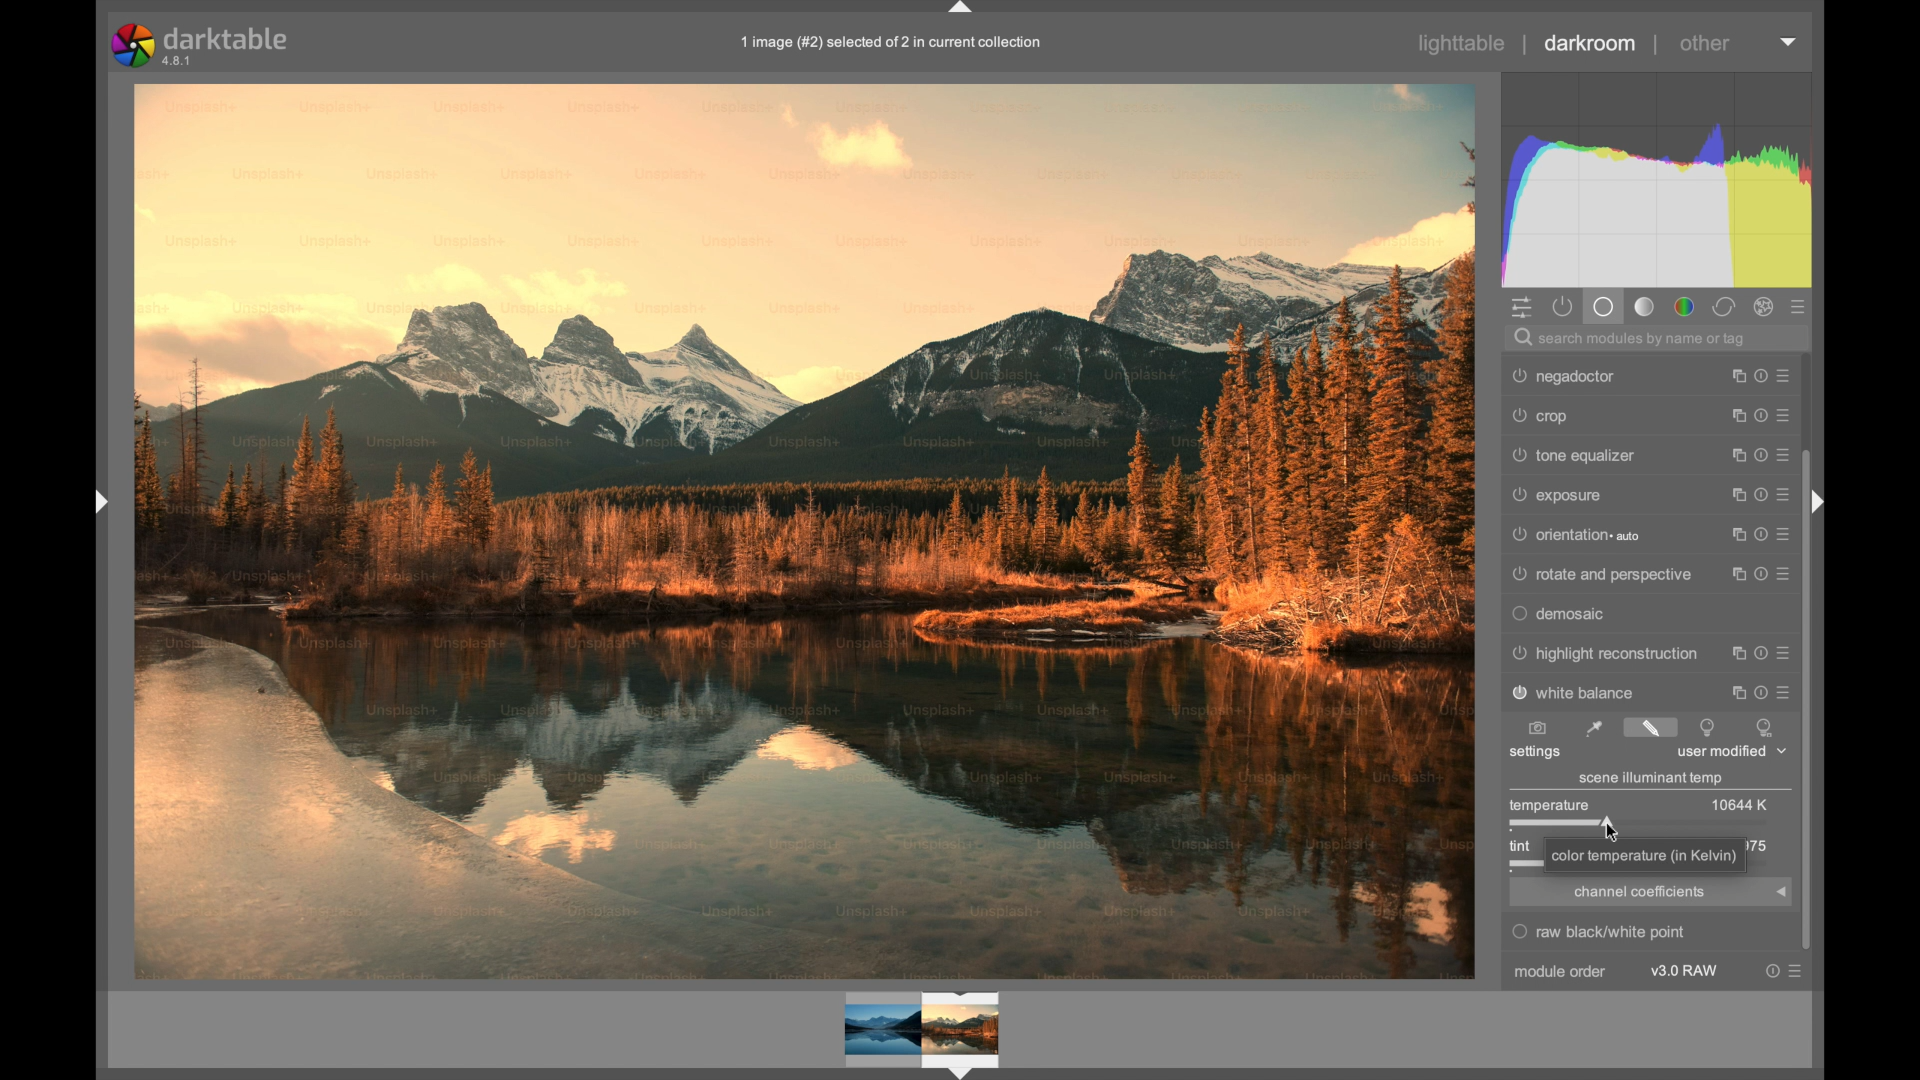  What do you see at coordinates (1574, 455) in the screenshot?
I see `tone equalizer` at bounding box center [1574, 455].